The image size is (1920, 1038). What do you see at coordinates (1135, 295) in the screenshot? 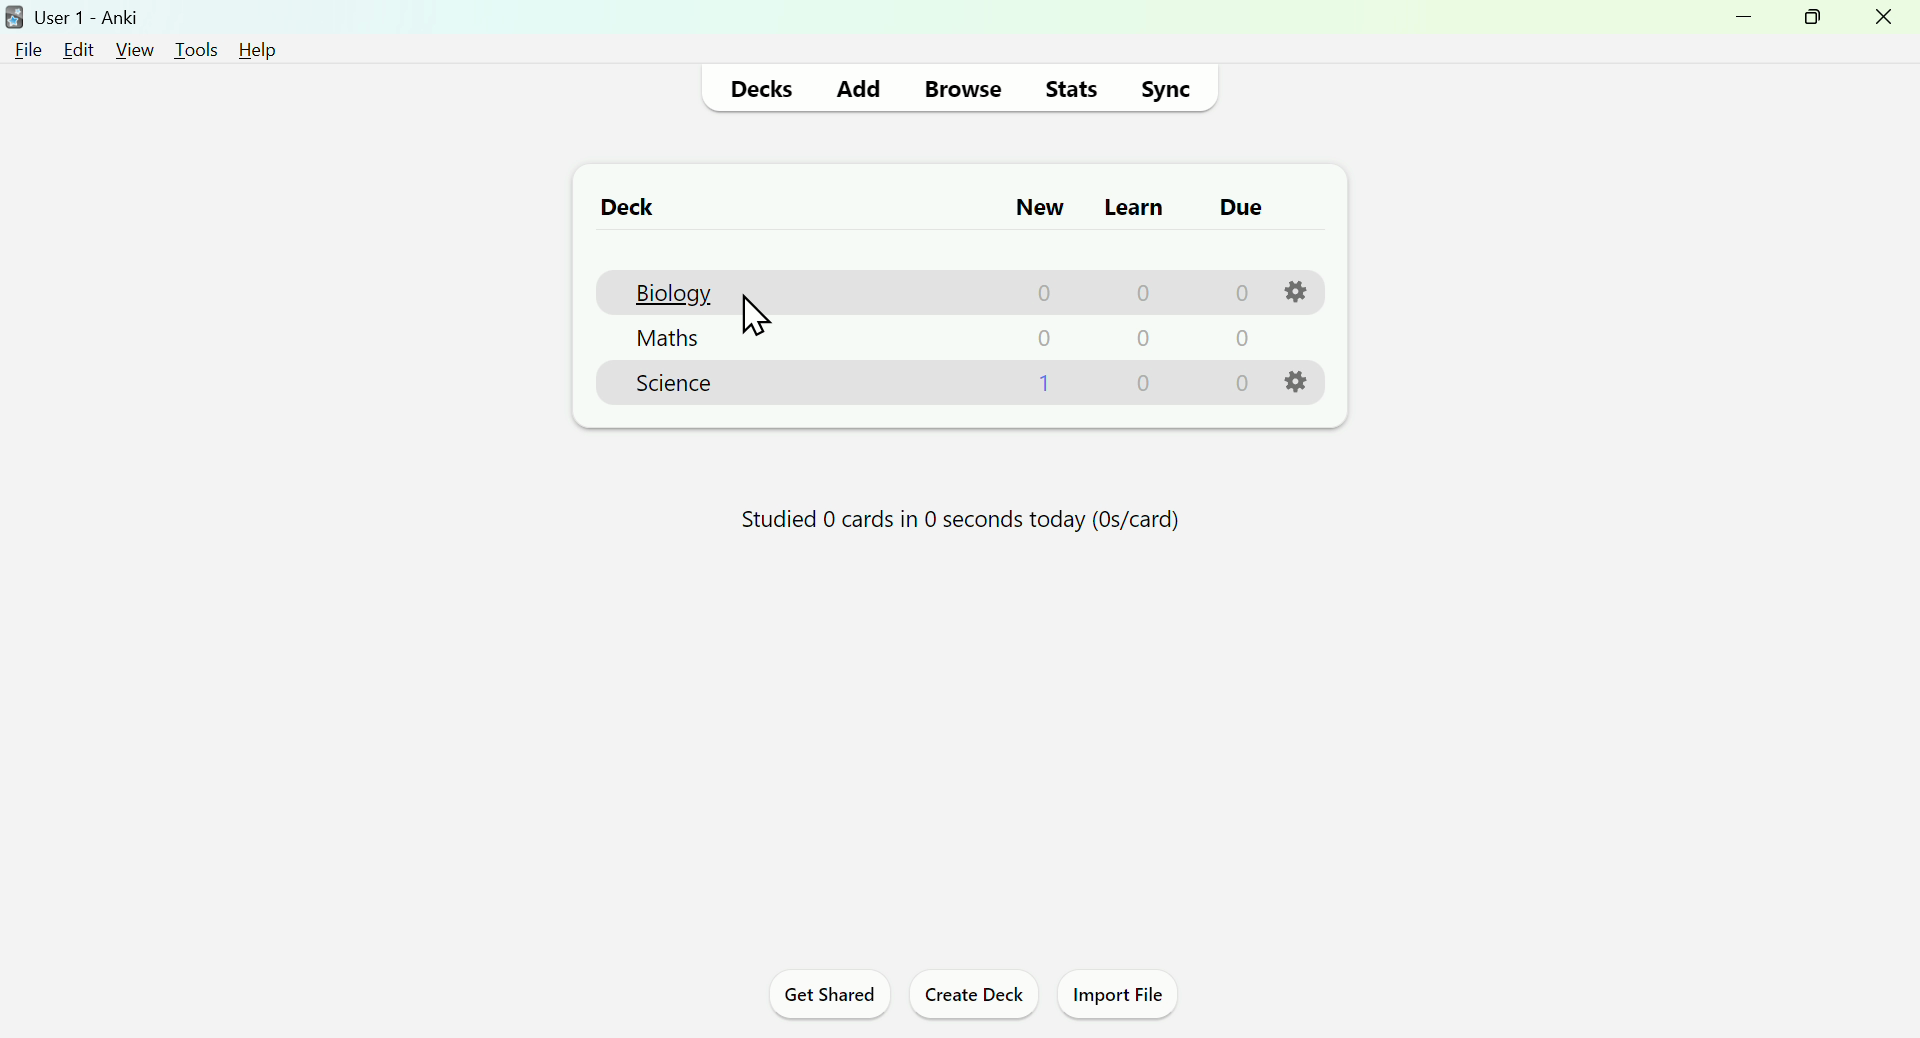
I see `0` at bounding box center [1135, 295].